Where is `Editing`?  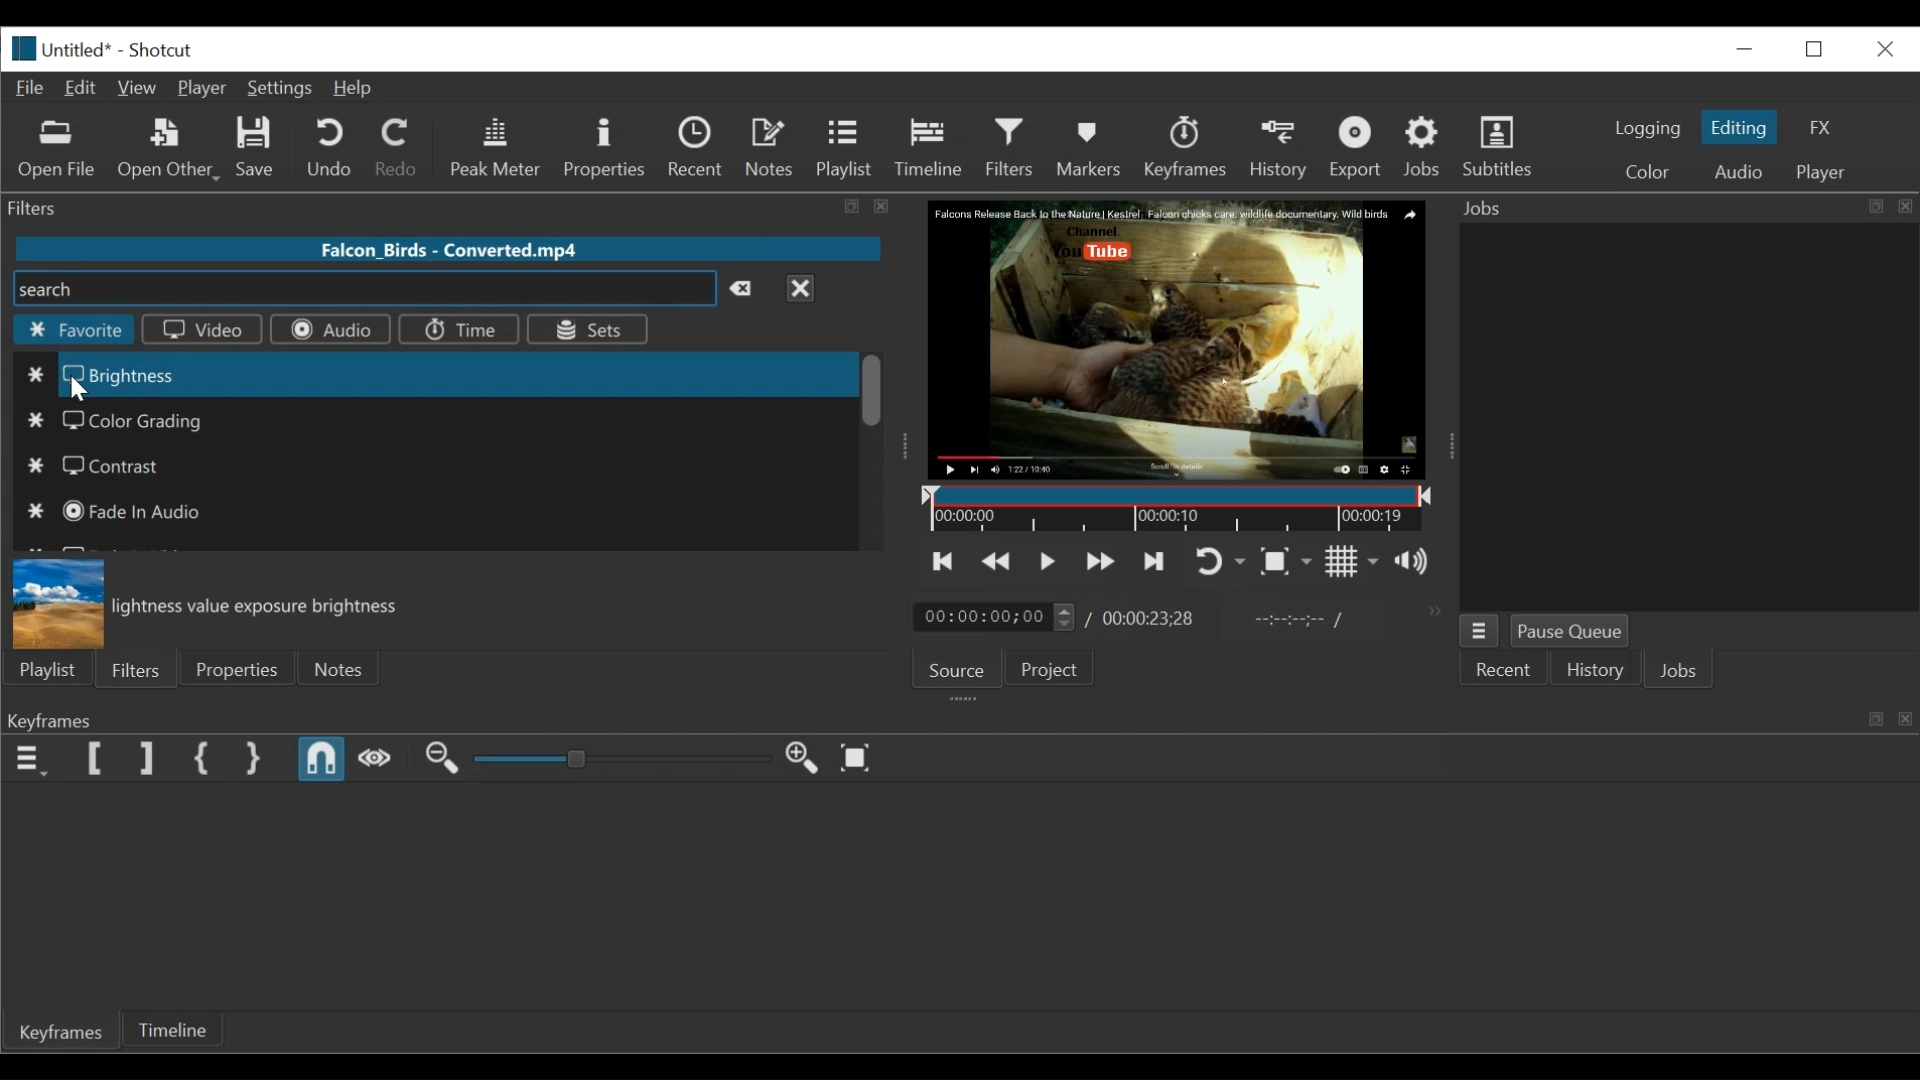
Editing is located at coordinates (1741, 127).